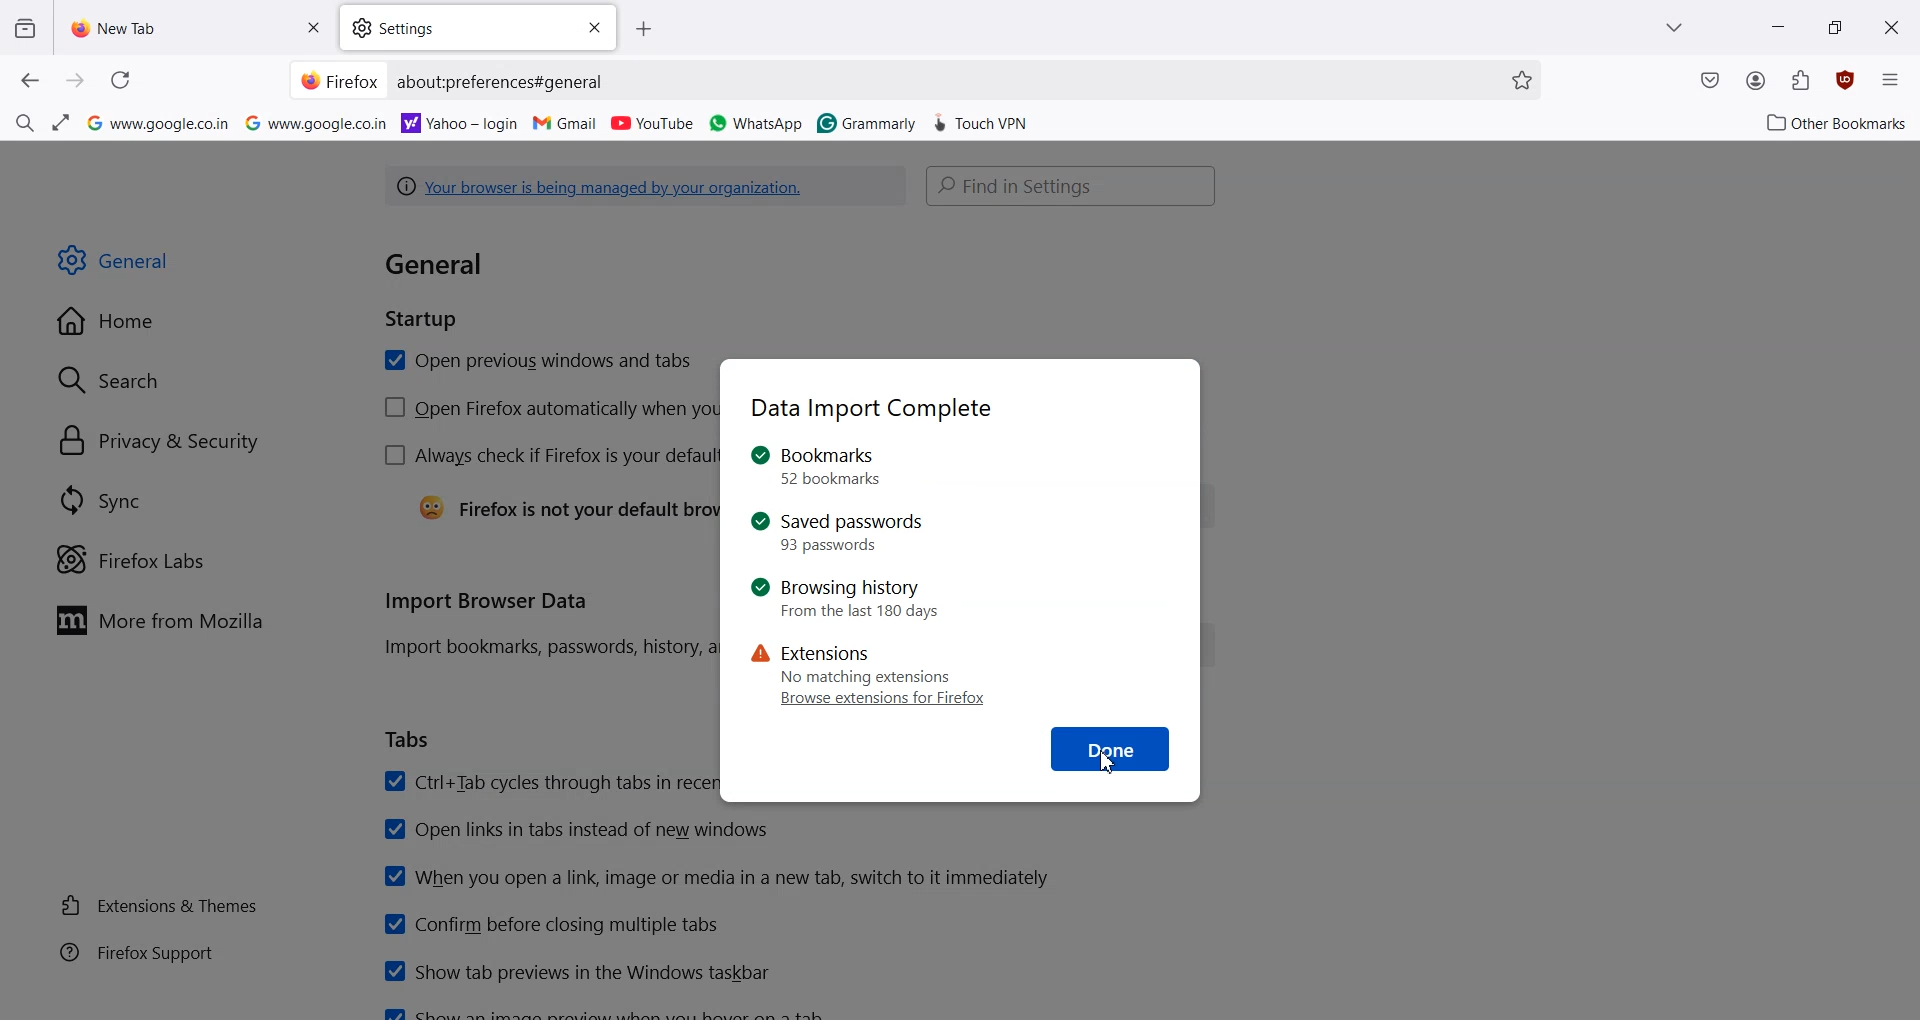  What do you see at coordinates (550, 924) in the screenshot?
I see `Confirm before closing multiple tabs` at bounding box center [550, 924].